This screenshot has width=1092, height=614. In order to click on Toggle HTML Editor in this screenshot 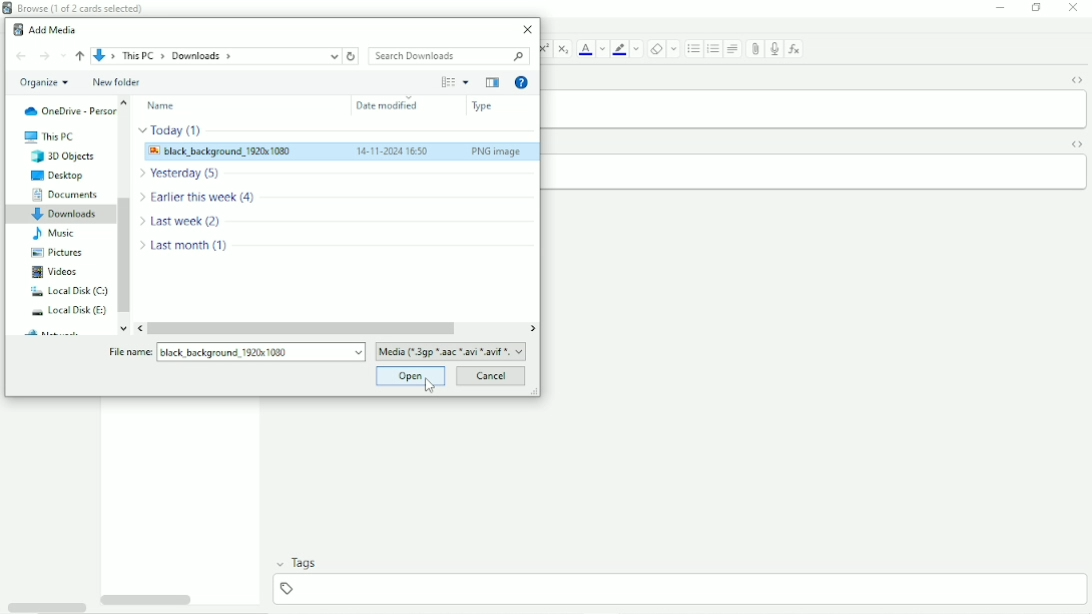, I will do `click(1077, 143)`.